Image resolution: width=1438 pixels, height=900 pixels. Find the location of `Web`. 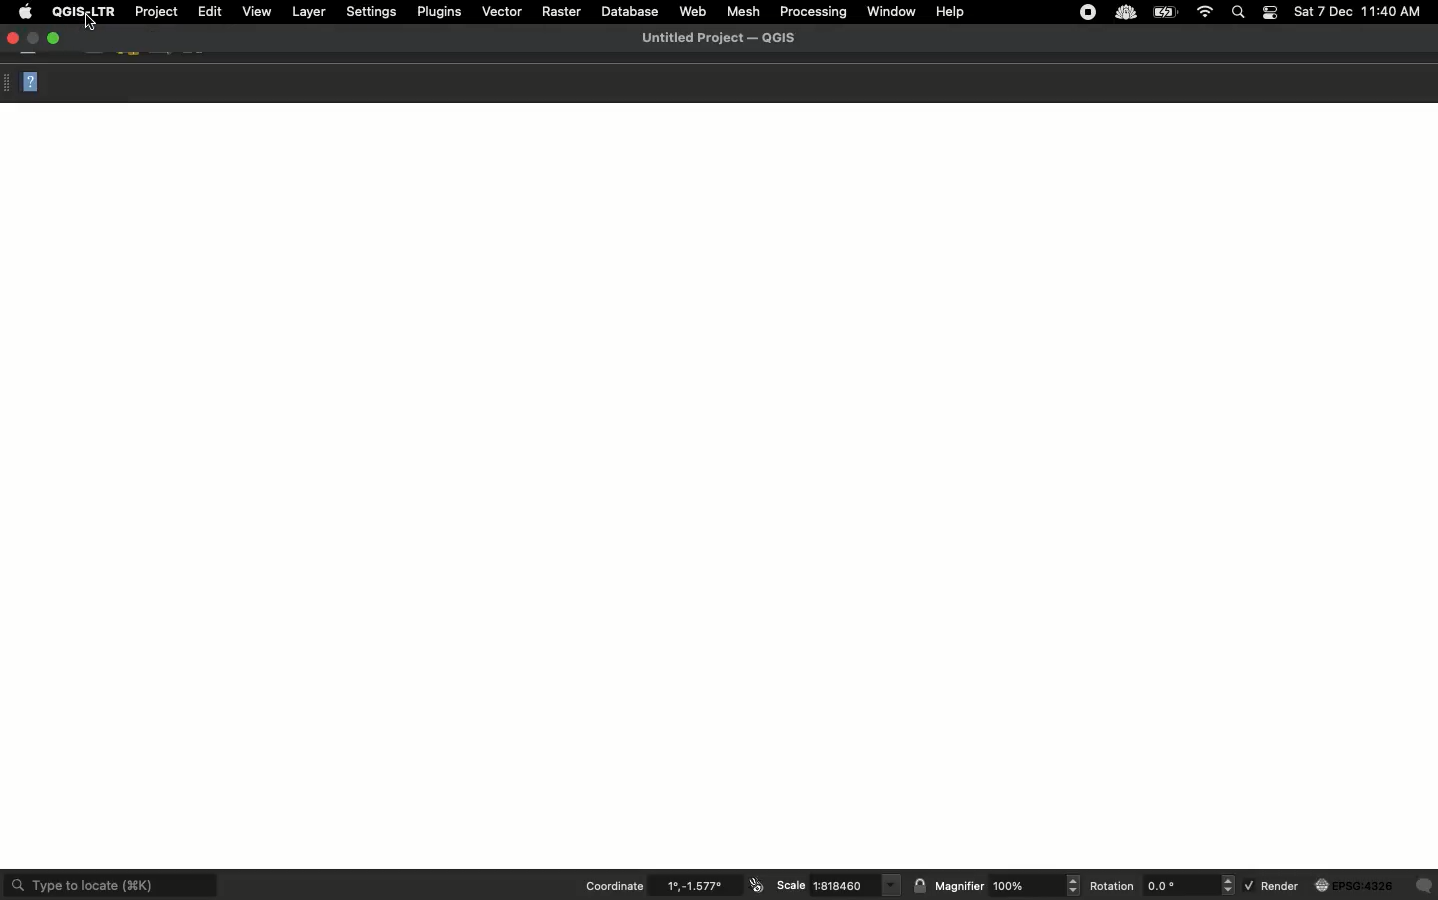

Web is located at coordinates (696, 11).